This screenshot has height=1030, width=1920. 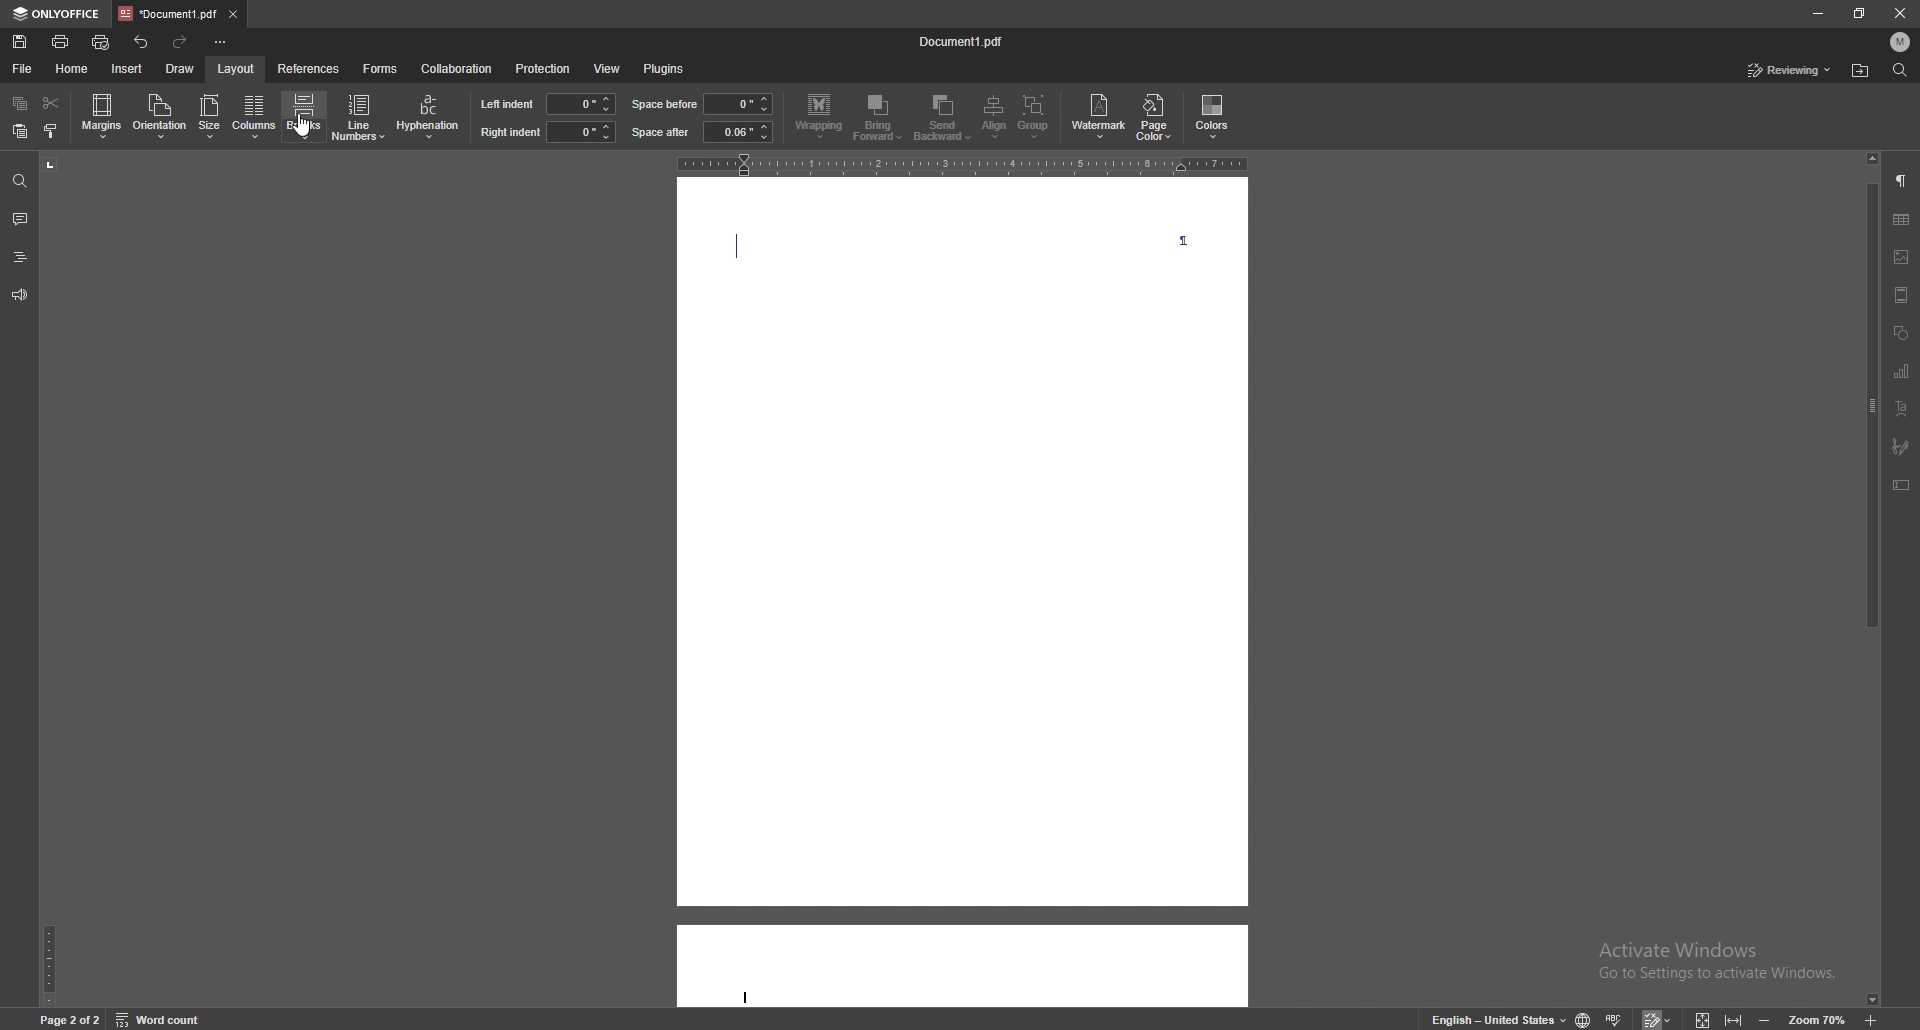 I want to click on layout, so click(x=238, y=67).